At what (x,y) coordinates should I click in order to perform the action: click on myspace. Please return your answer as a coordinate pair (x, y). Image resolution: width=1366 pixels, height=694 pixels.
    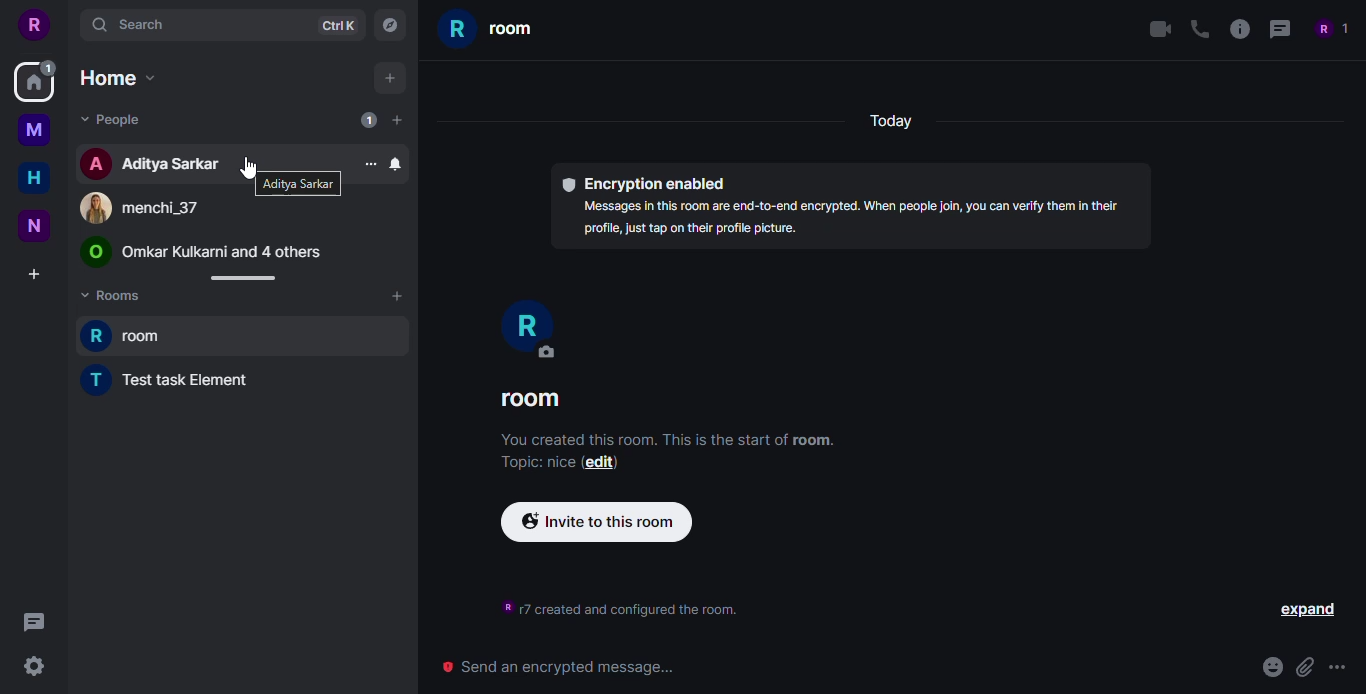
    Looking at the image, I should click on (34, 129).